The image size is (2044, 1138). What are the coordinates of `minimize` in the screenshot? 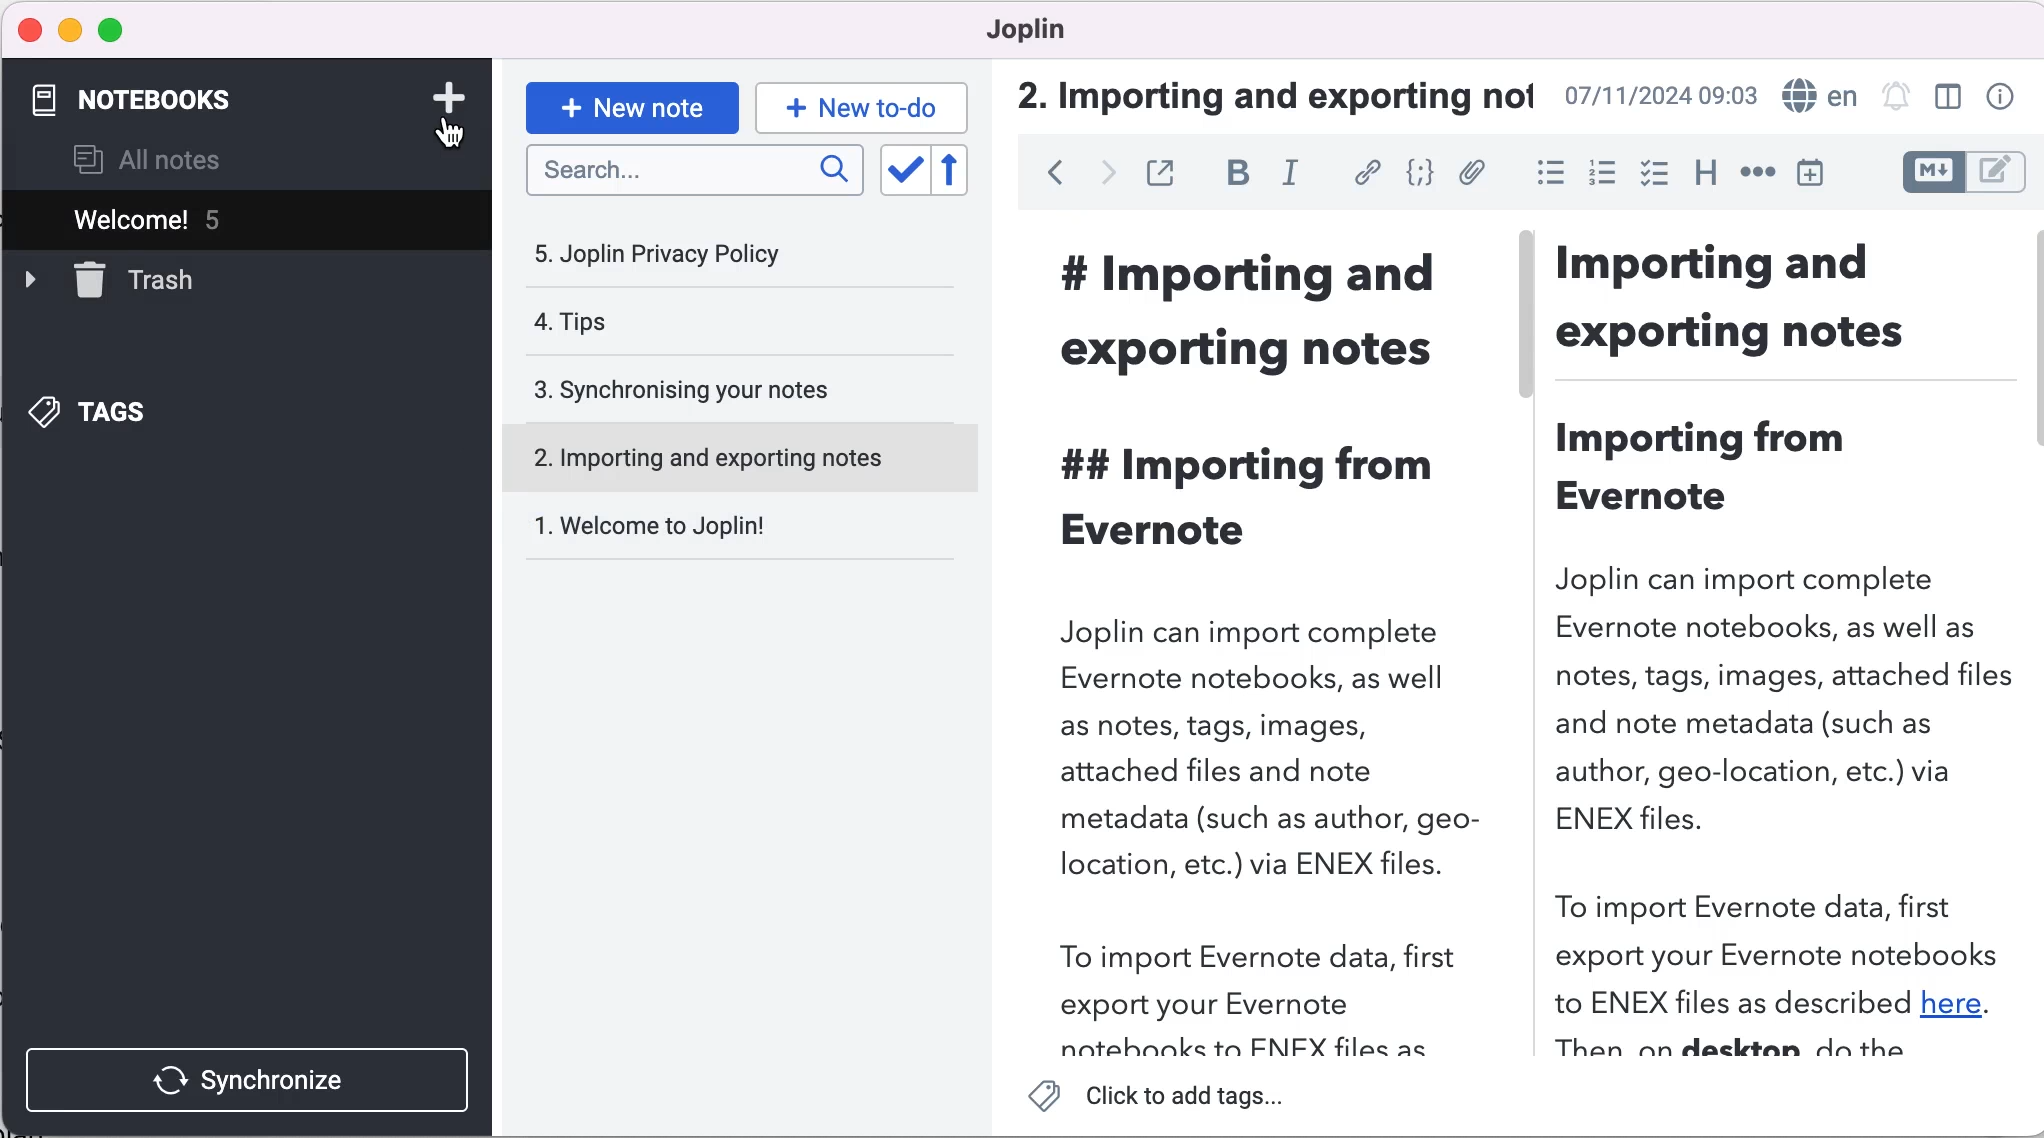 It's located at (70, 30).